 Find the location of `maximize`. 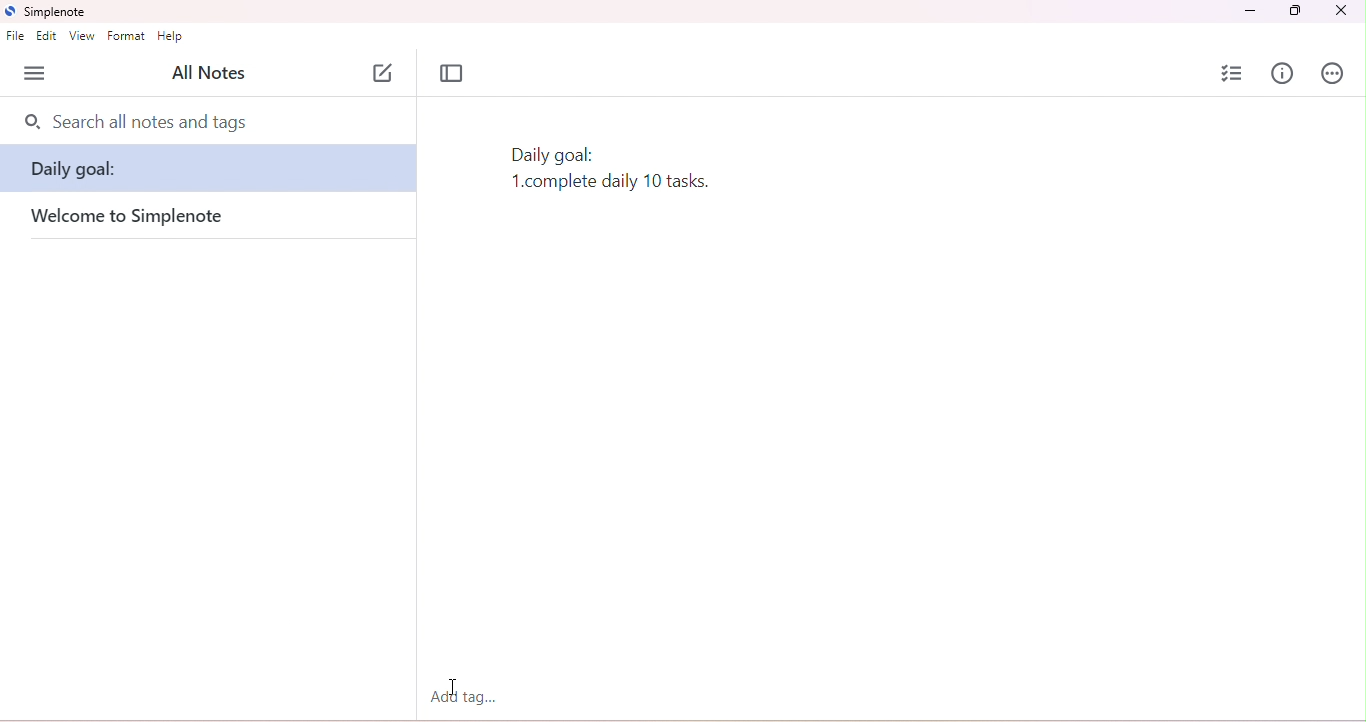

maximize is located at coordinates (1296, 11).